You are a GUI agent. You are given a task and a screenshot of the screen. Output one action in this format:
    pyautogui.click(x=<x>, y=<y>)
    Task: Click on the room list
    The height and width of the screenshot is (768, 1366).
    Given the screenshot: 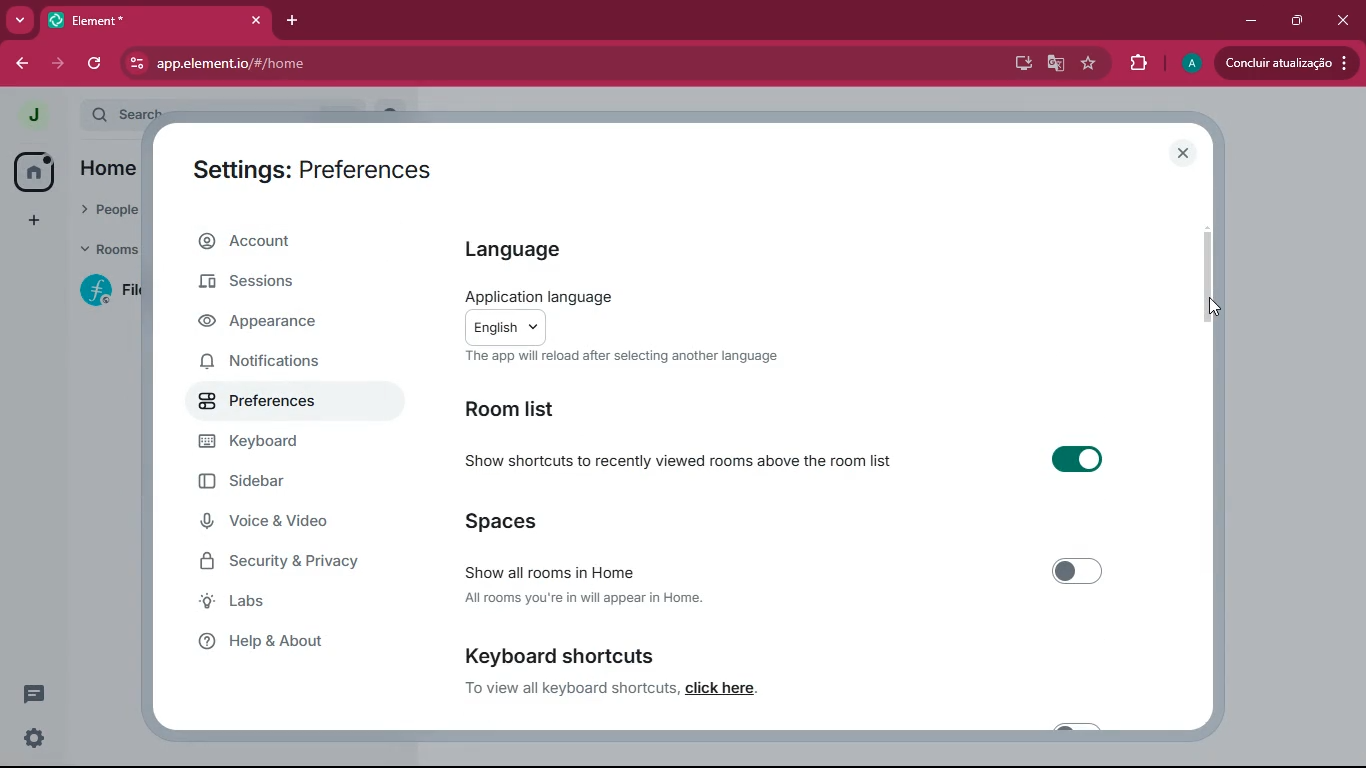 What is the action you would take?
    pyautogui.click(x=520, y=408)
    